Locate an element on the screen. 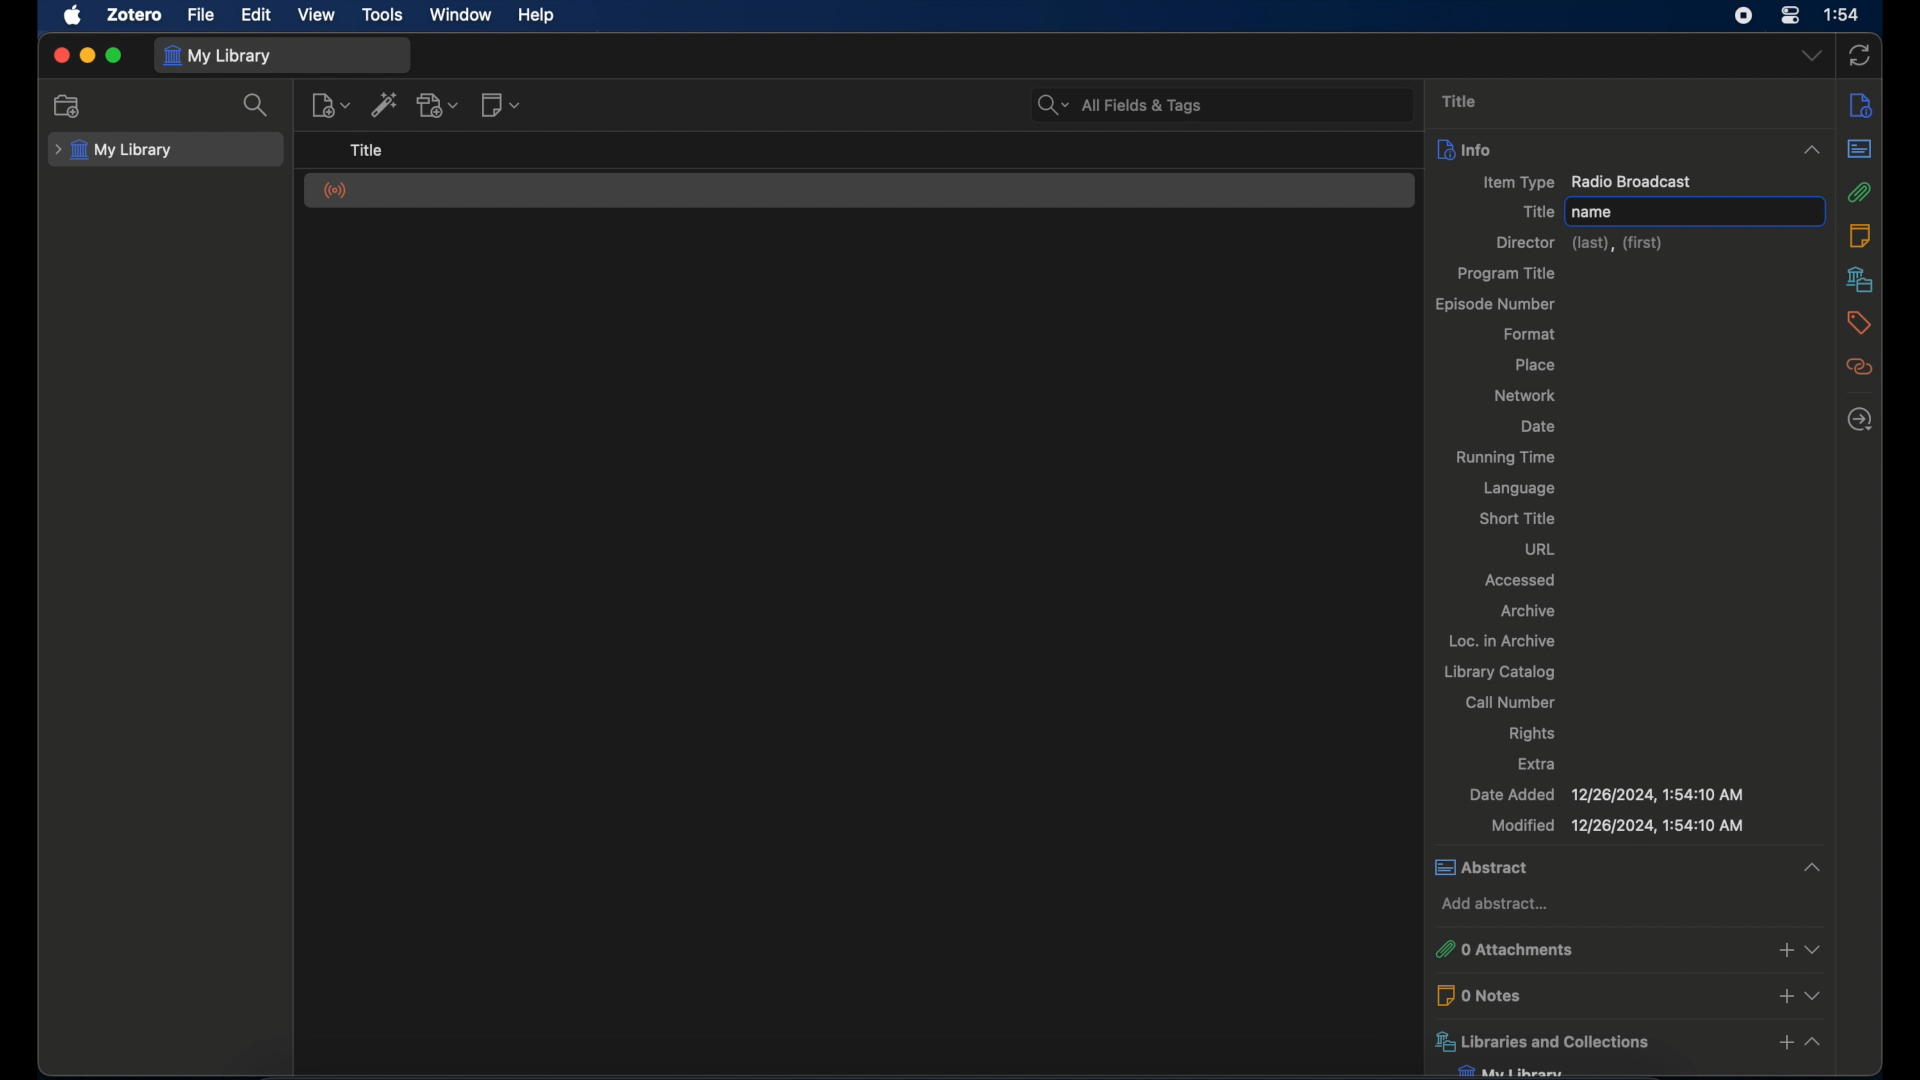 This screenshot has width=1920, height=1080. locate is located at coordinates (1860, 419).